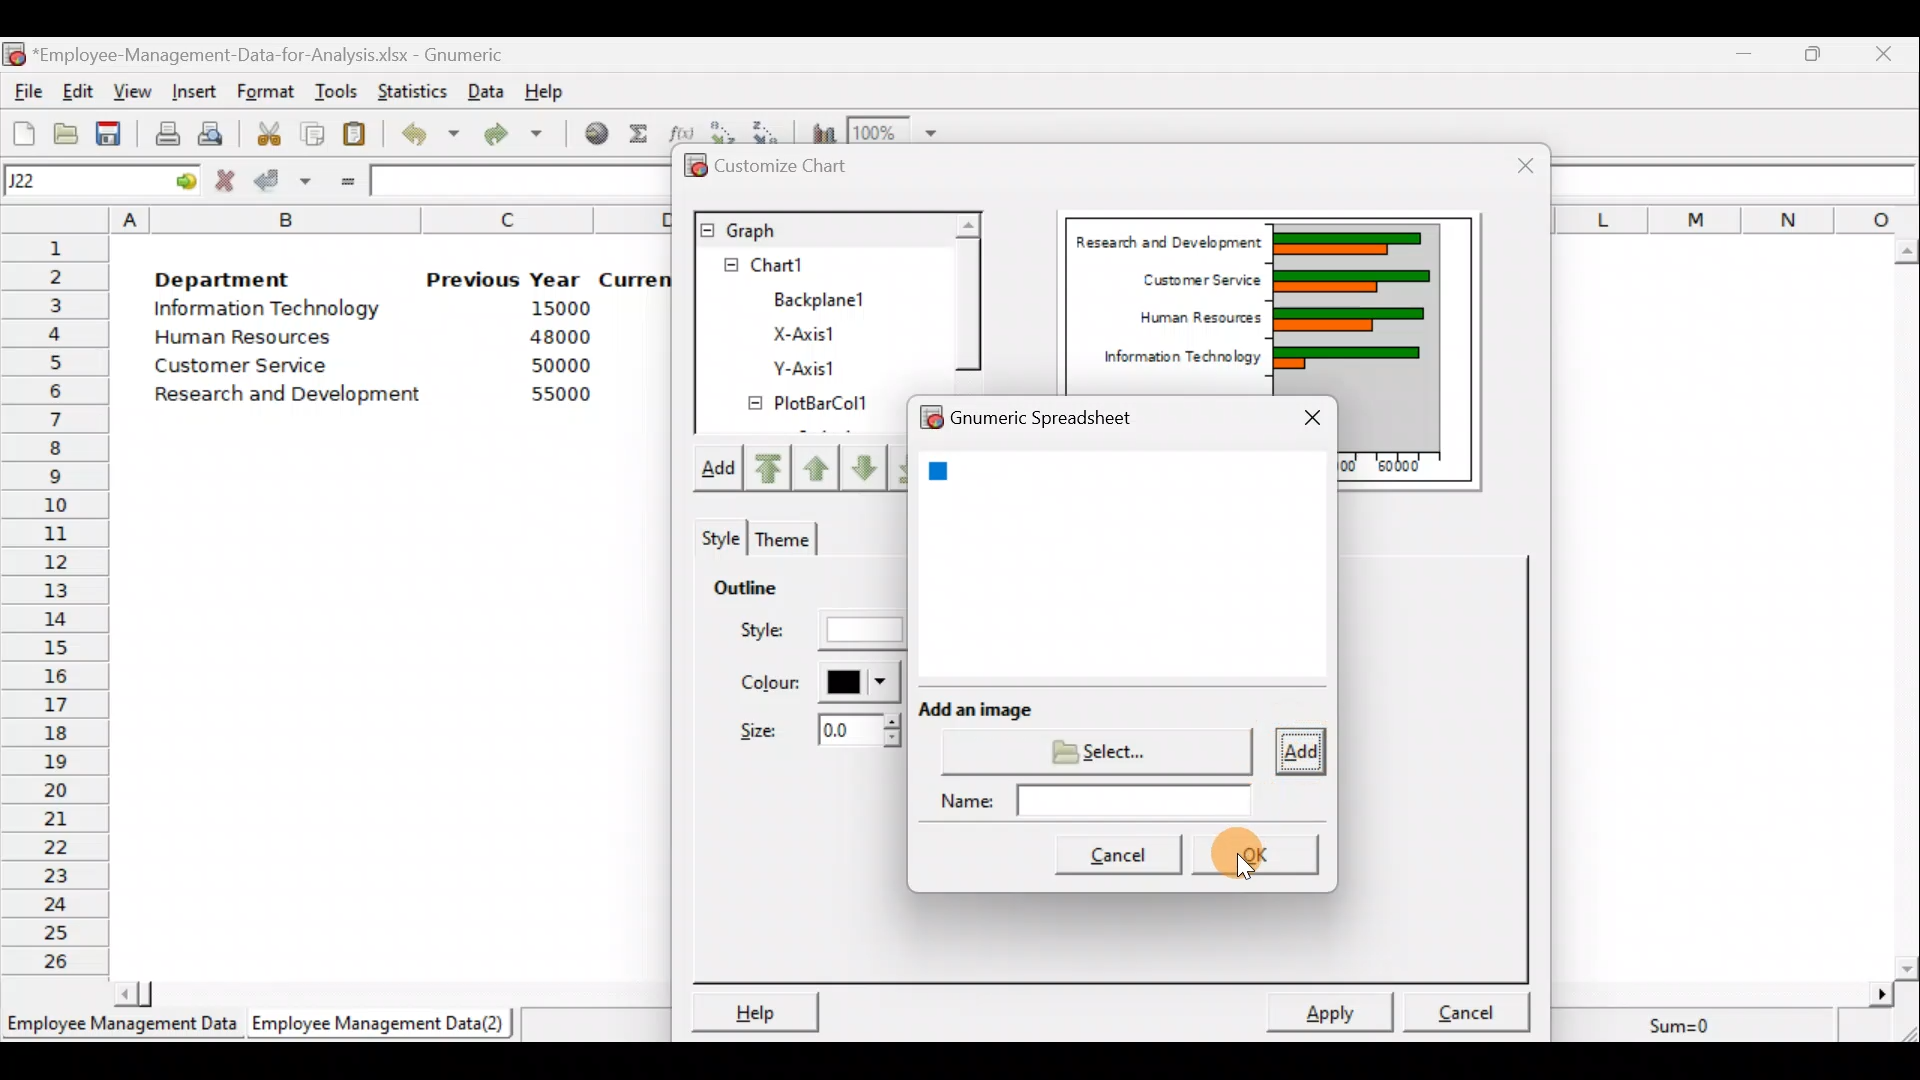 This screenshot has height=1080, width=1920. I want to click on OK, so click(1256, 849).